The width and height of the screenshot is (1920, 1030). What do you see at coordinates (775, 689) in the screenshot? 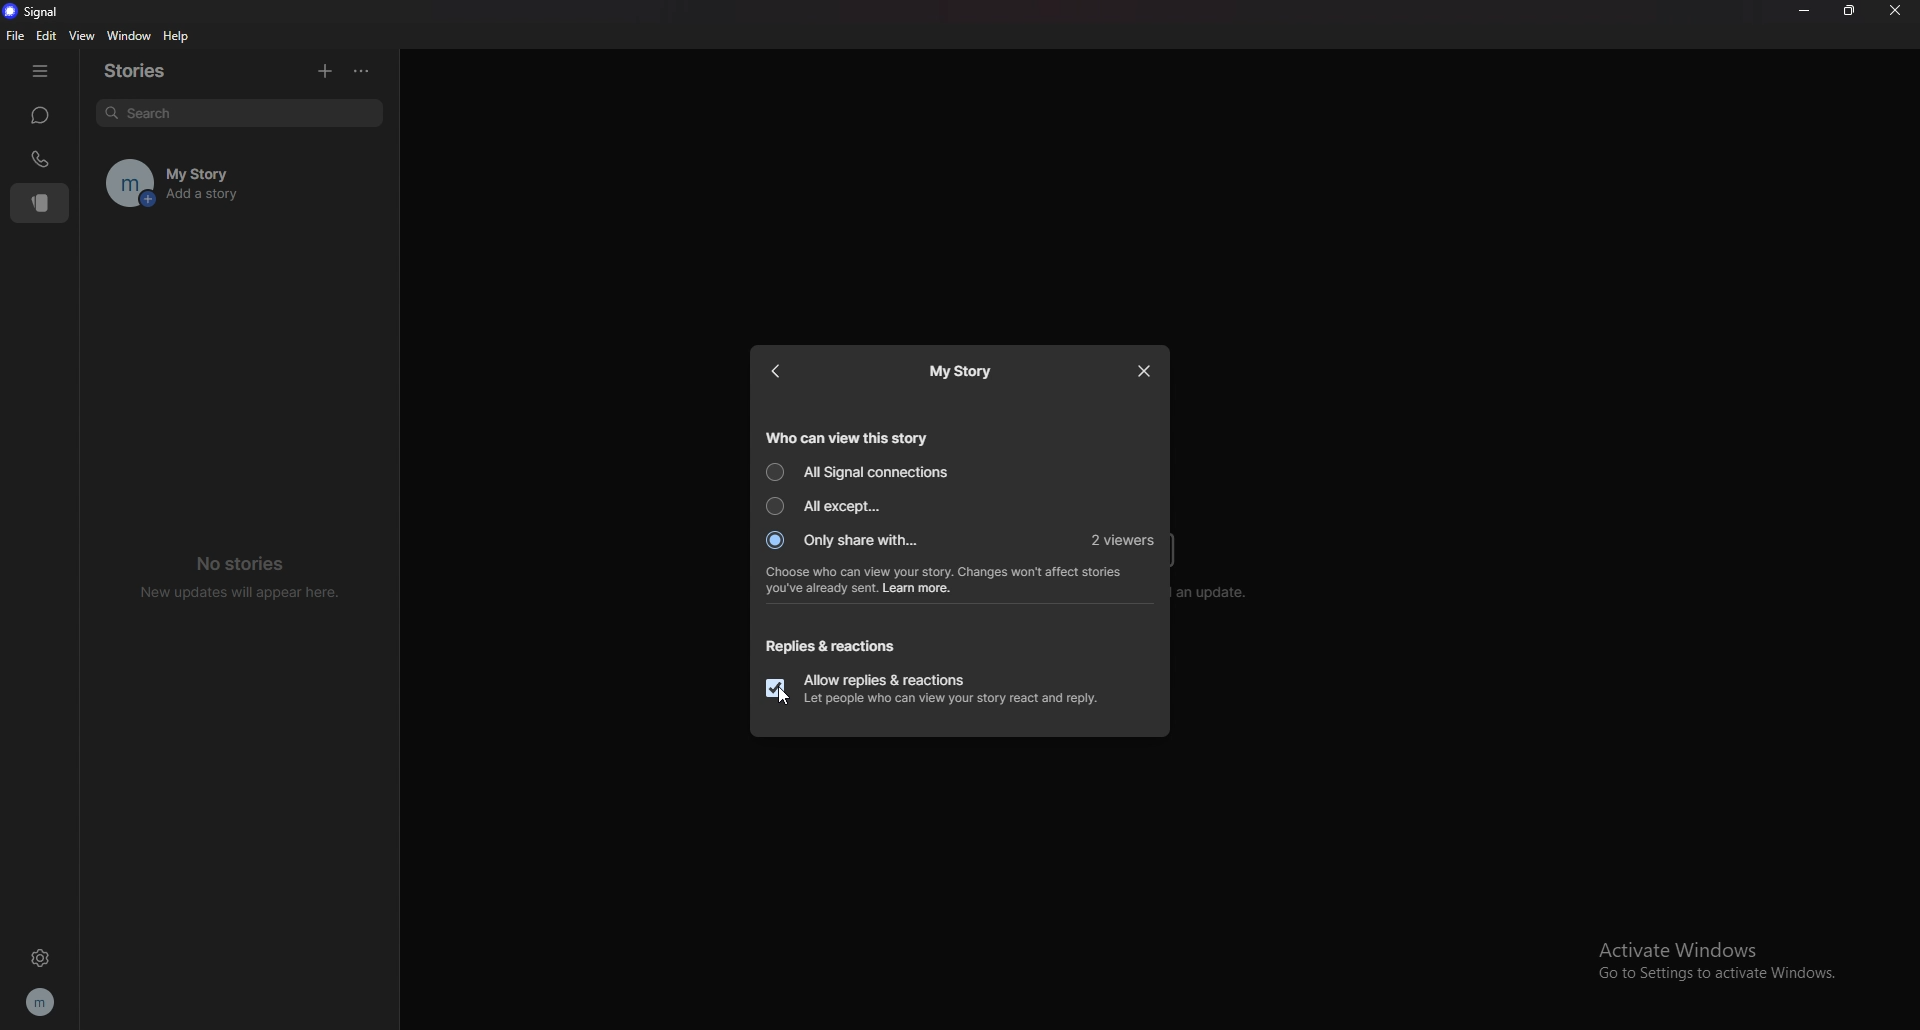
I see `checkbox` at bounding box center [775, 689].